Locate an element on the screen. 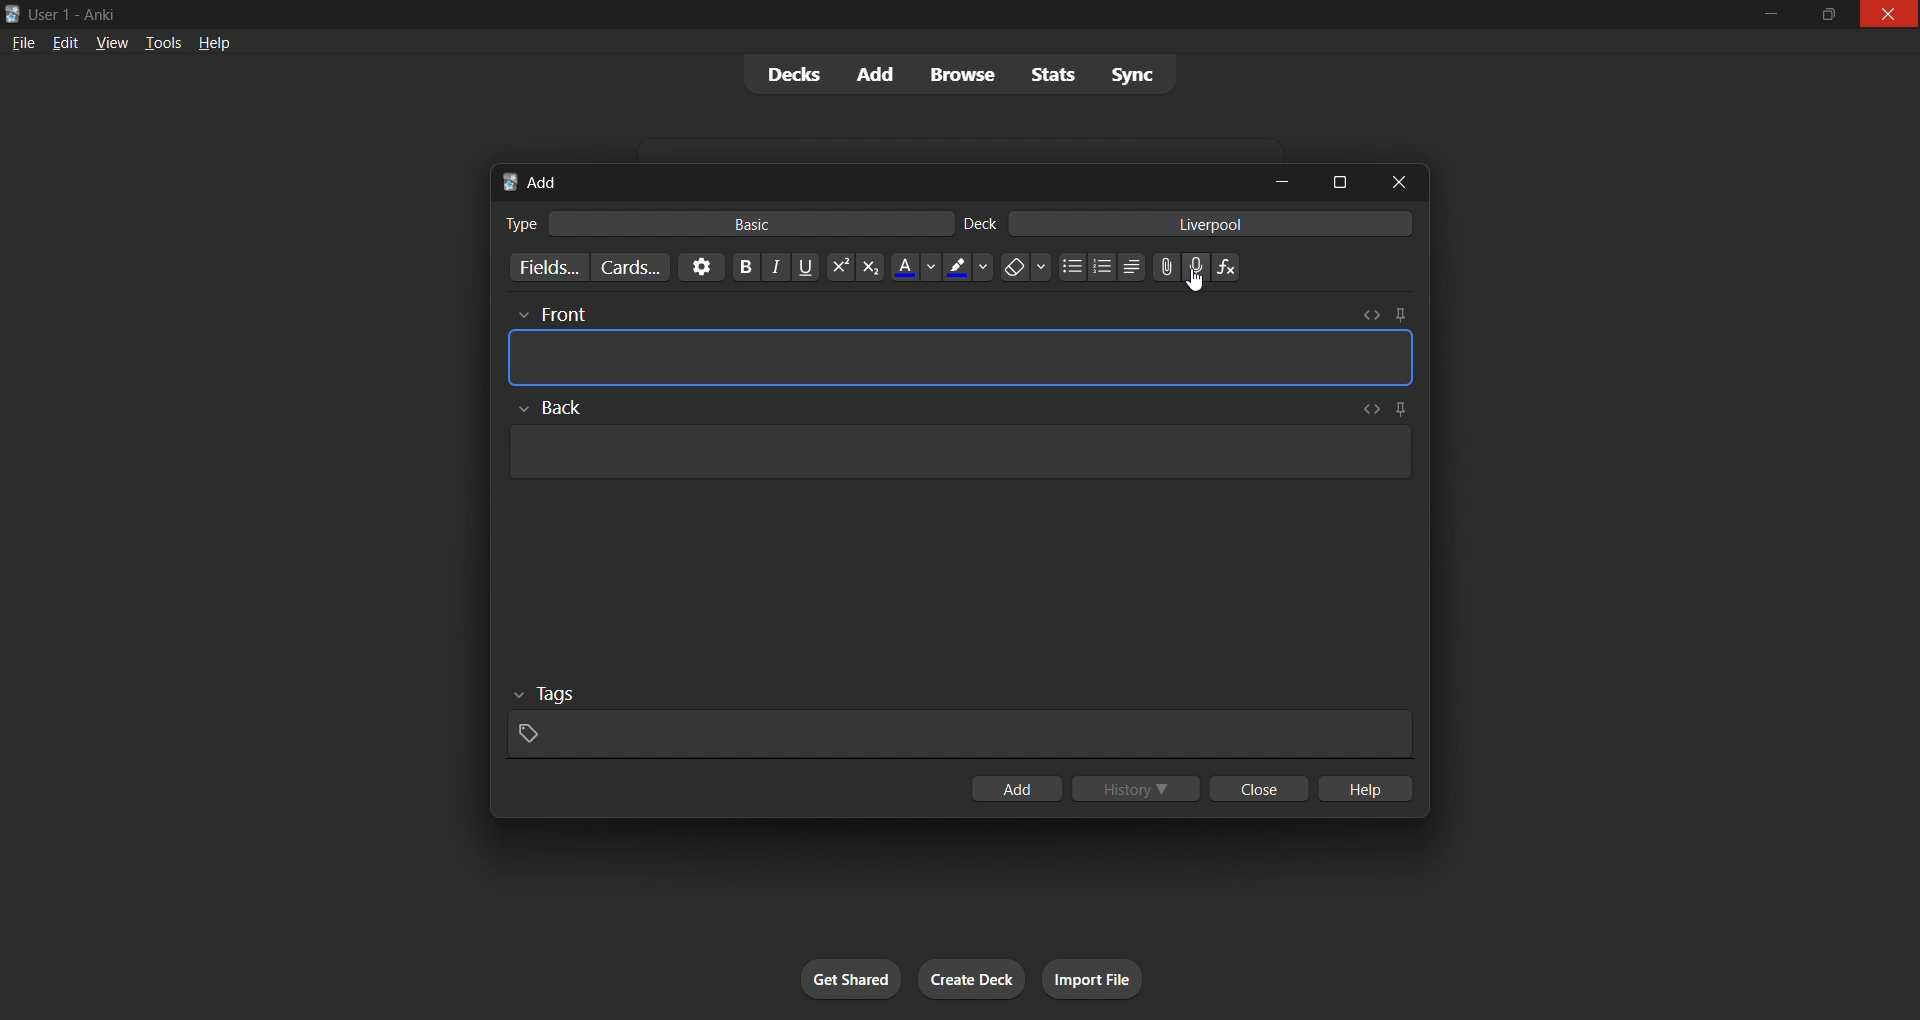  customize fields is located at coordinates (542, 268).